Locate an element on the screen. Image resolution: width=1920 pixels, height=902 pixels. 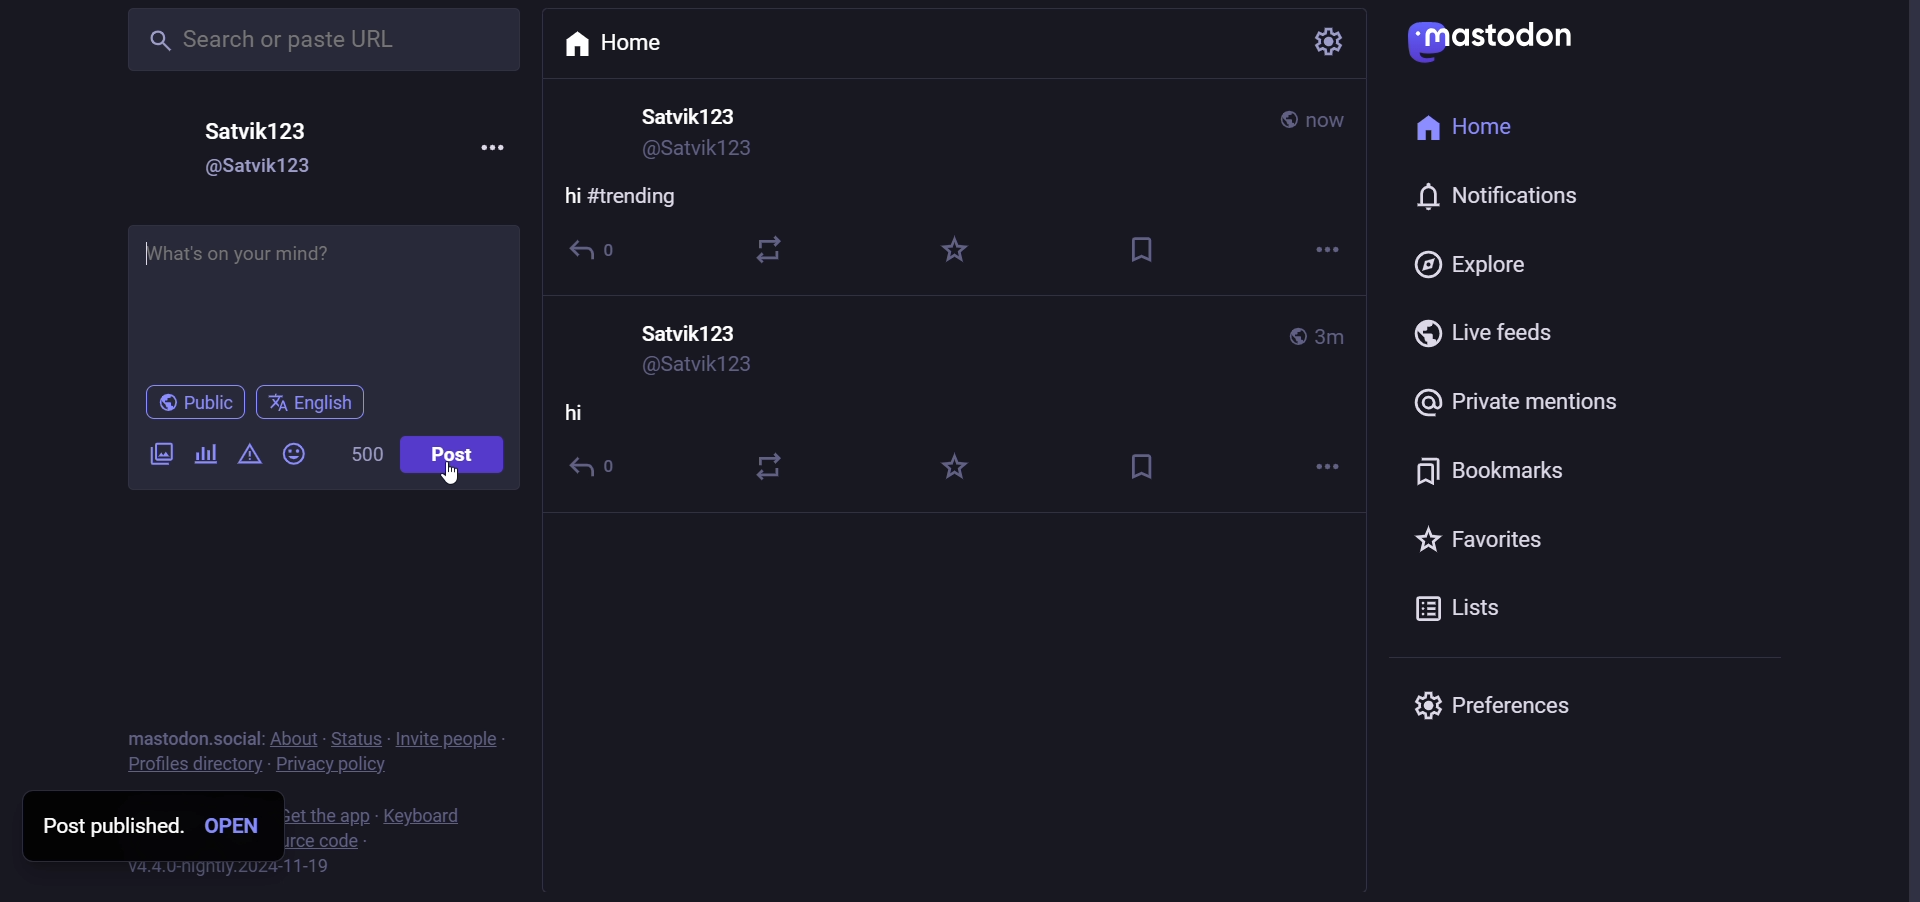
user is located at coordinates (696, 115).